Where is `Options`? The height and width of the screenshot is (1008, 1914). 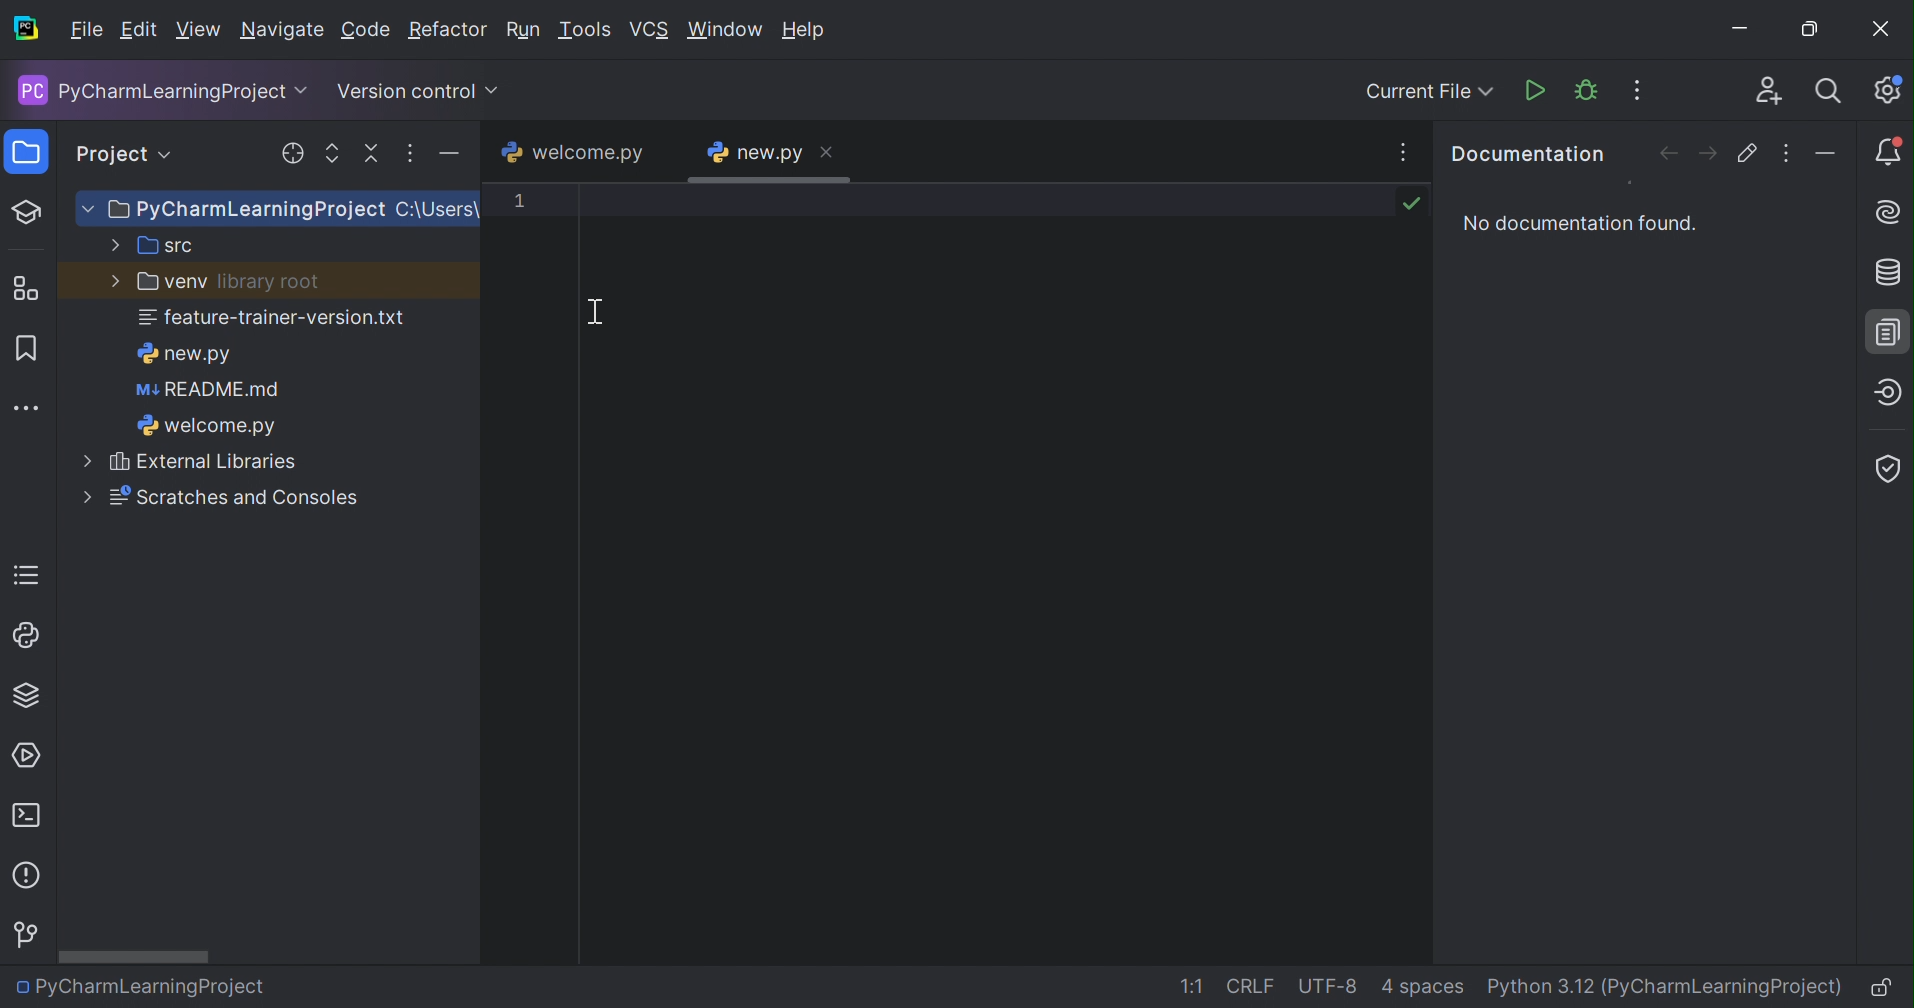
Options is located at coordinates (1789, 153).